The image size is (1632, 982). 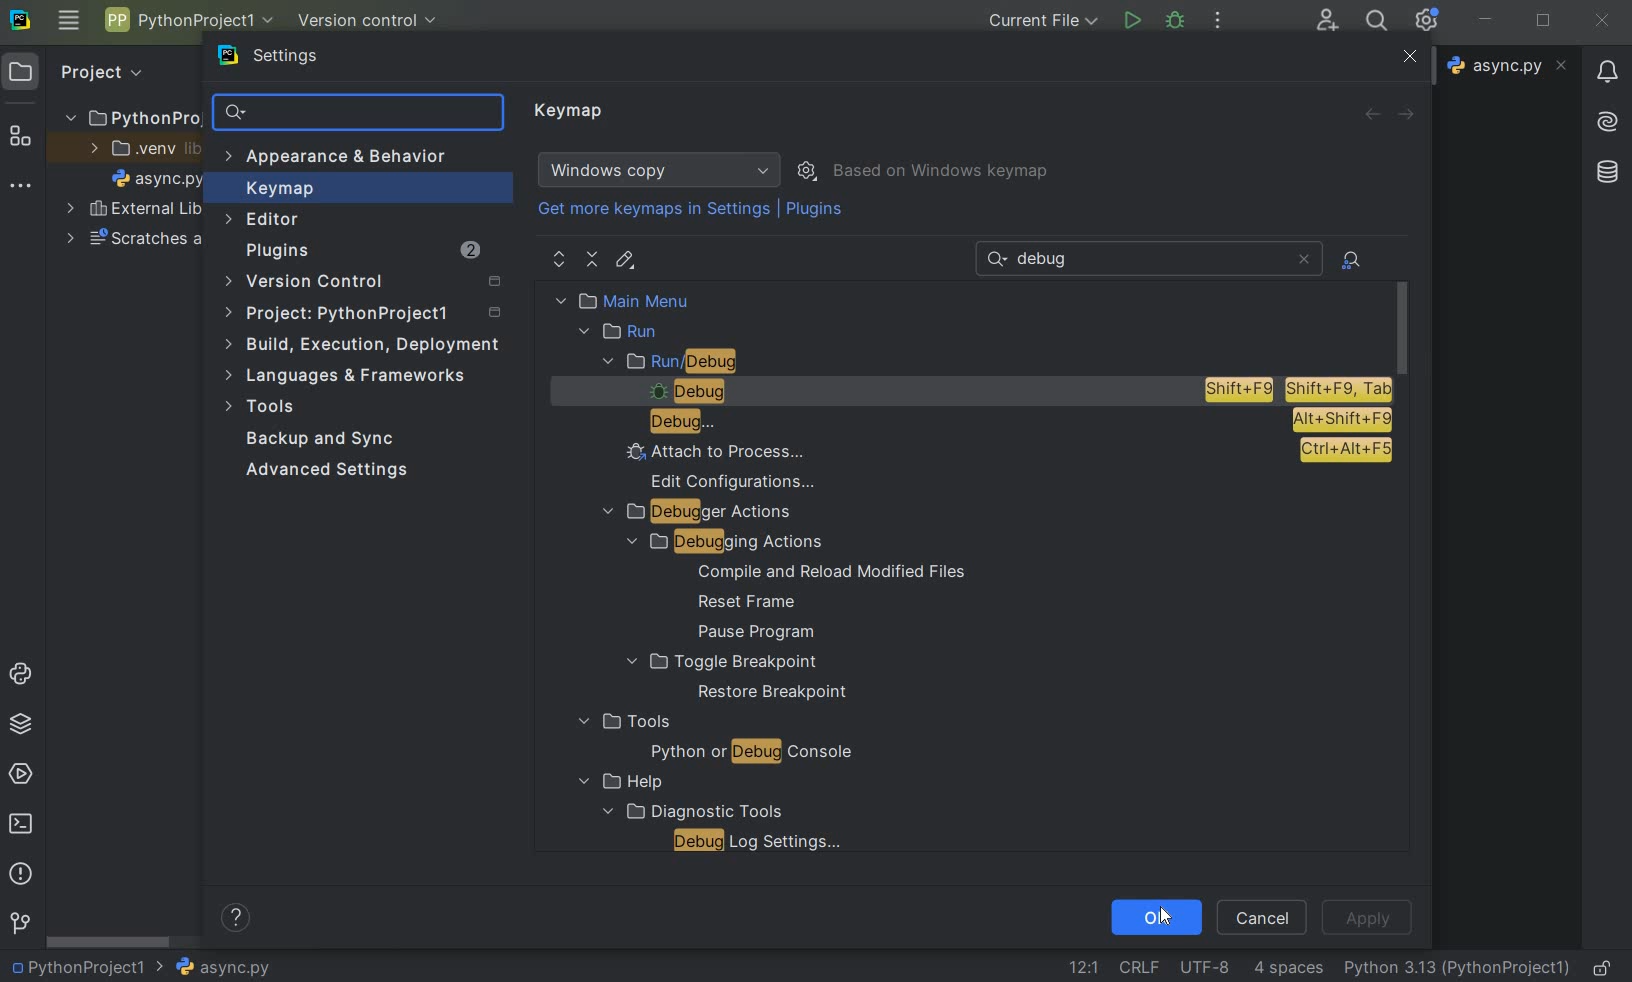 I want to click on run, so click(x=621, y=332).